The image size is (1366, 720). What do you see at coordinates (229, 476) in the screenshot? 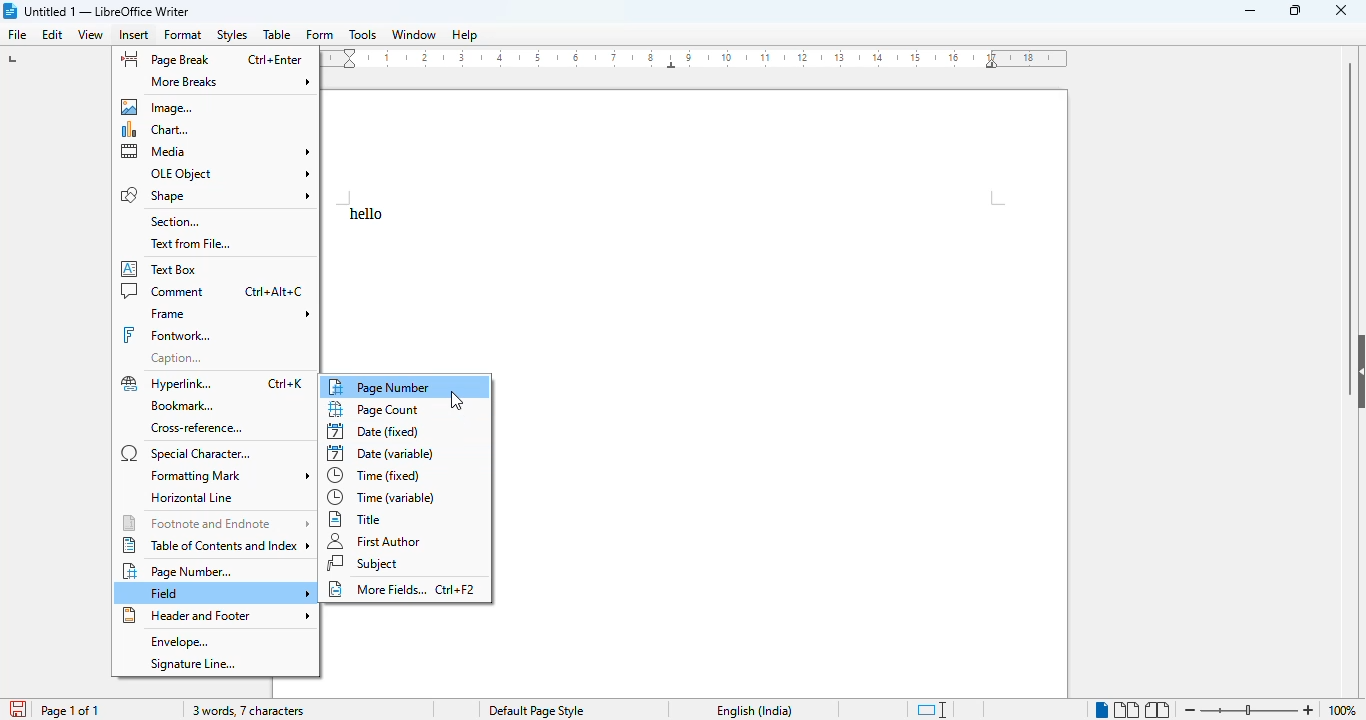
I see `formatting mark` at bounding box center [229, 476].